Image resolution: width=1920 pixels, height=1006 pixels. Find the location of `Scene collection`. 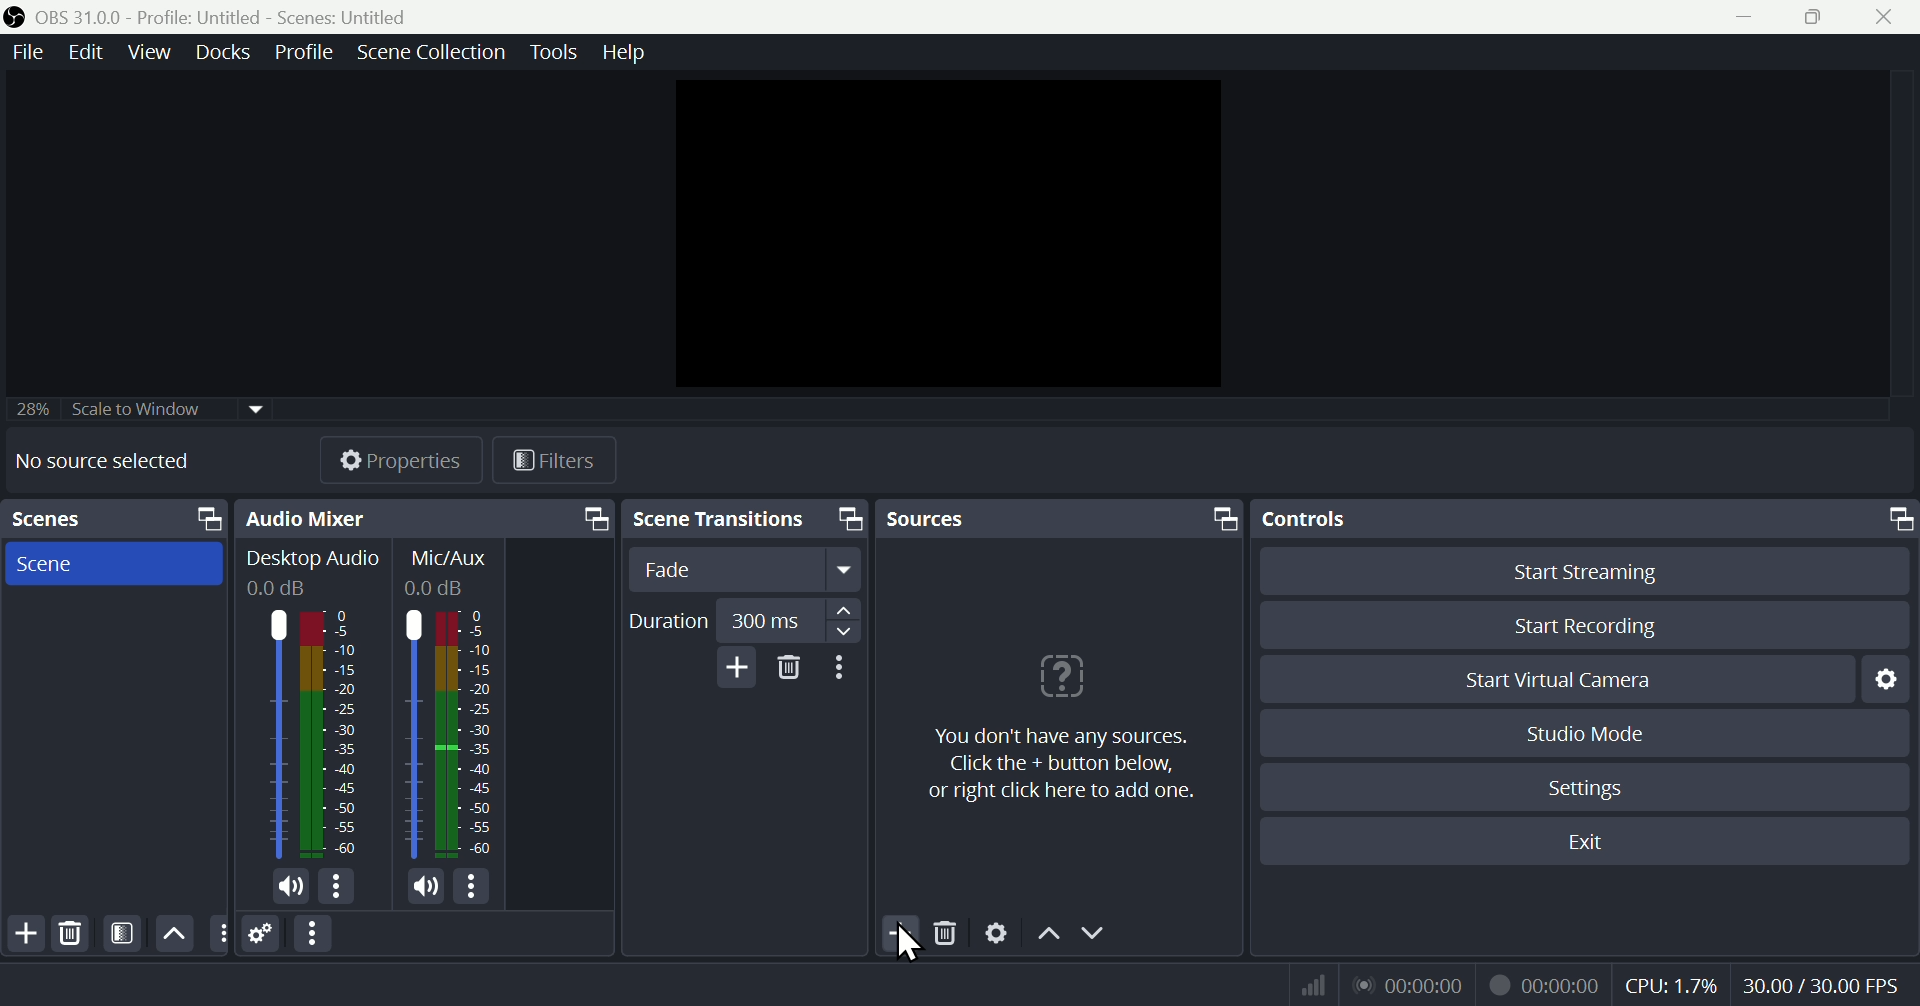

Scene collection is located at coordinates (435, 55).